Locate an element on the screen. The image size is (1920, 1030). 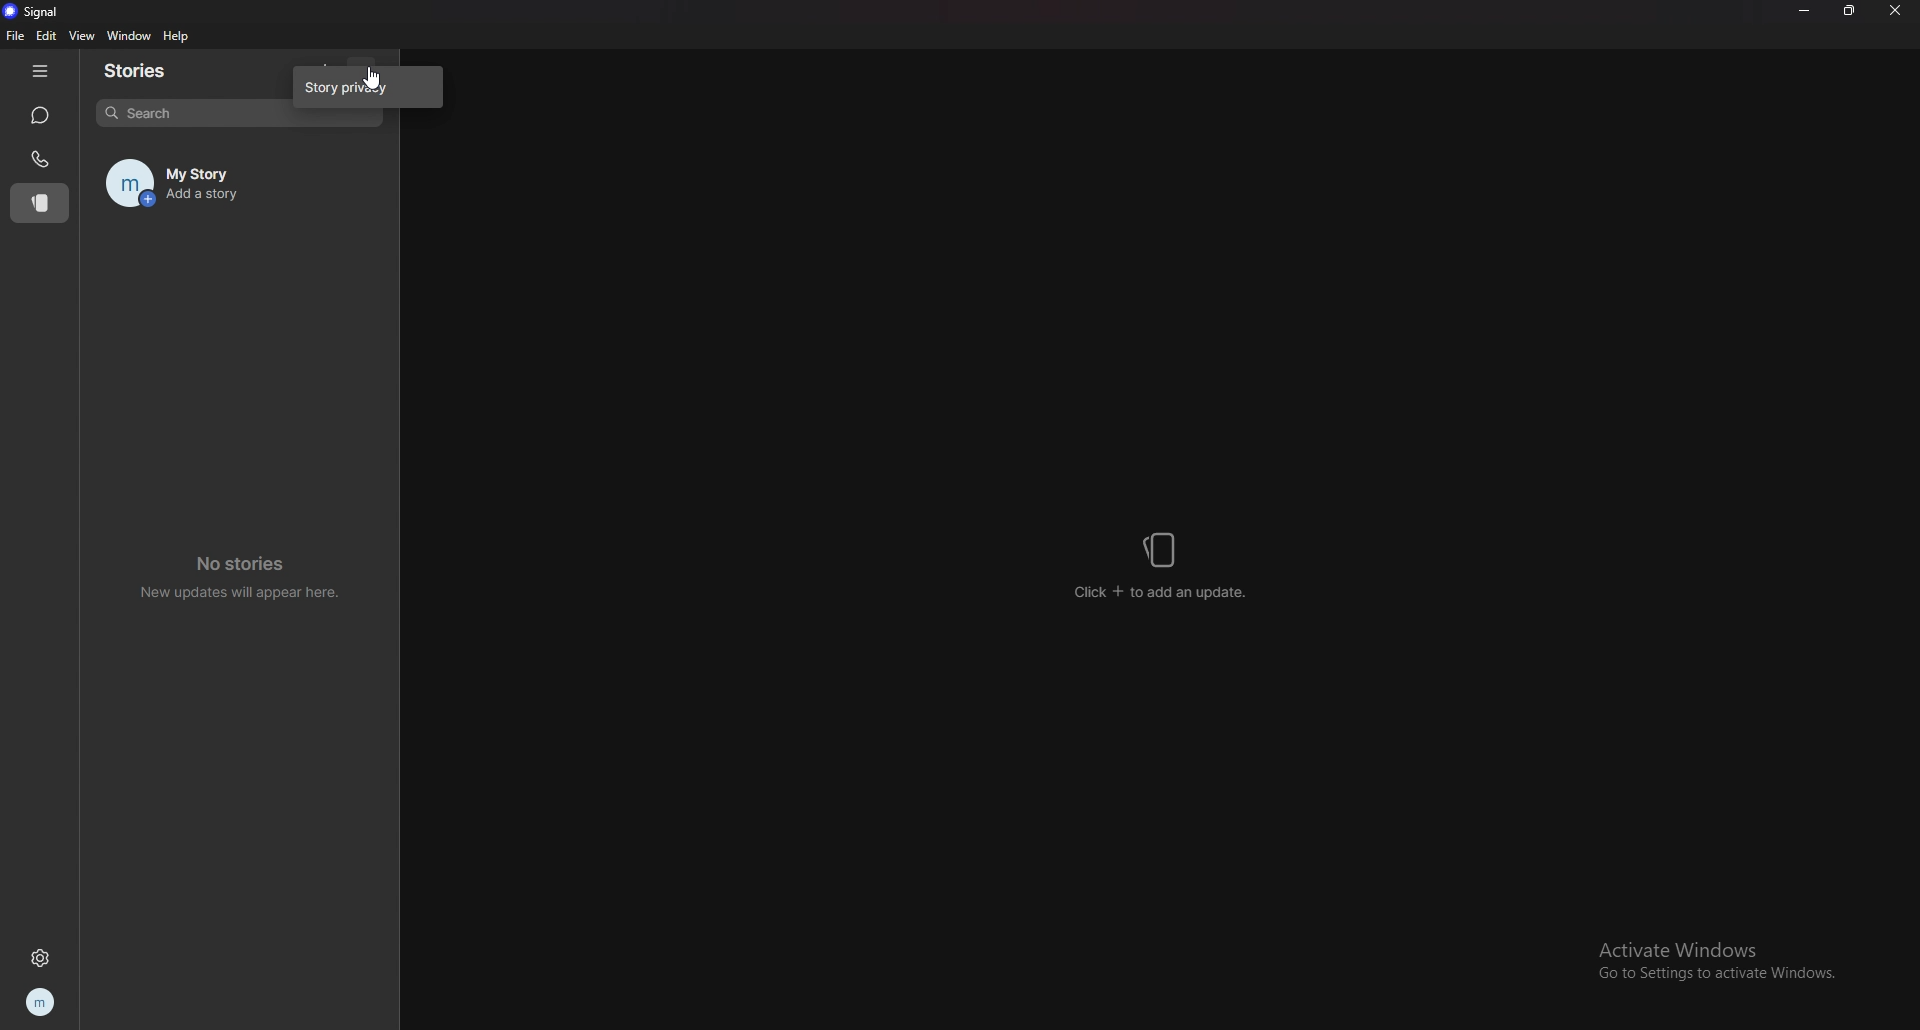
resize is located at coordinates (1849, 11).